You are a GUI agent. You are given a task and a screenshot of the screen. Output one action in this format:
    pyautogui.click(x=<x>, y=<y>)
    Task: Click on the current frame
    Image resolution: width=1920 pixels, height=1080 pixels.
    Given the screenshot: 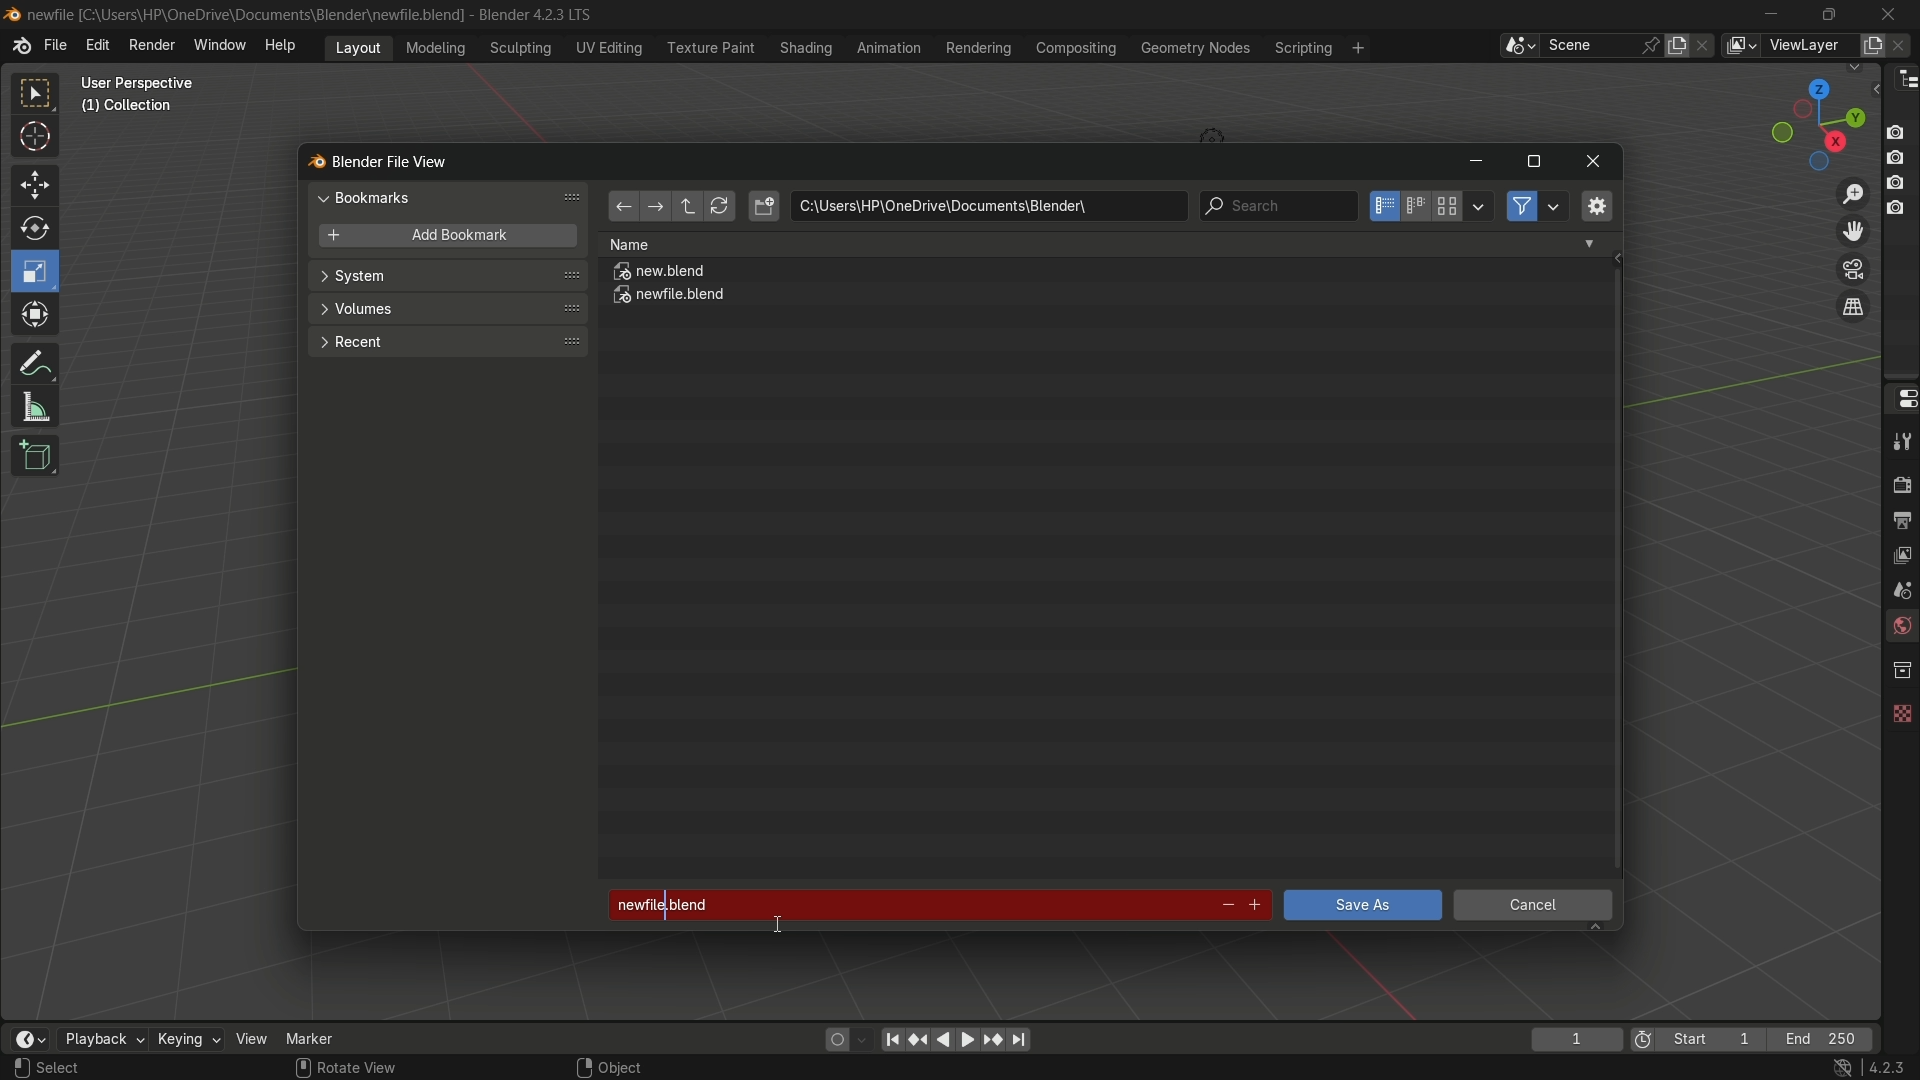 What is the action you would take?
    pyautogui.click(x=1575, y=1039)
    